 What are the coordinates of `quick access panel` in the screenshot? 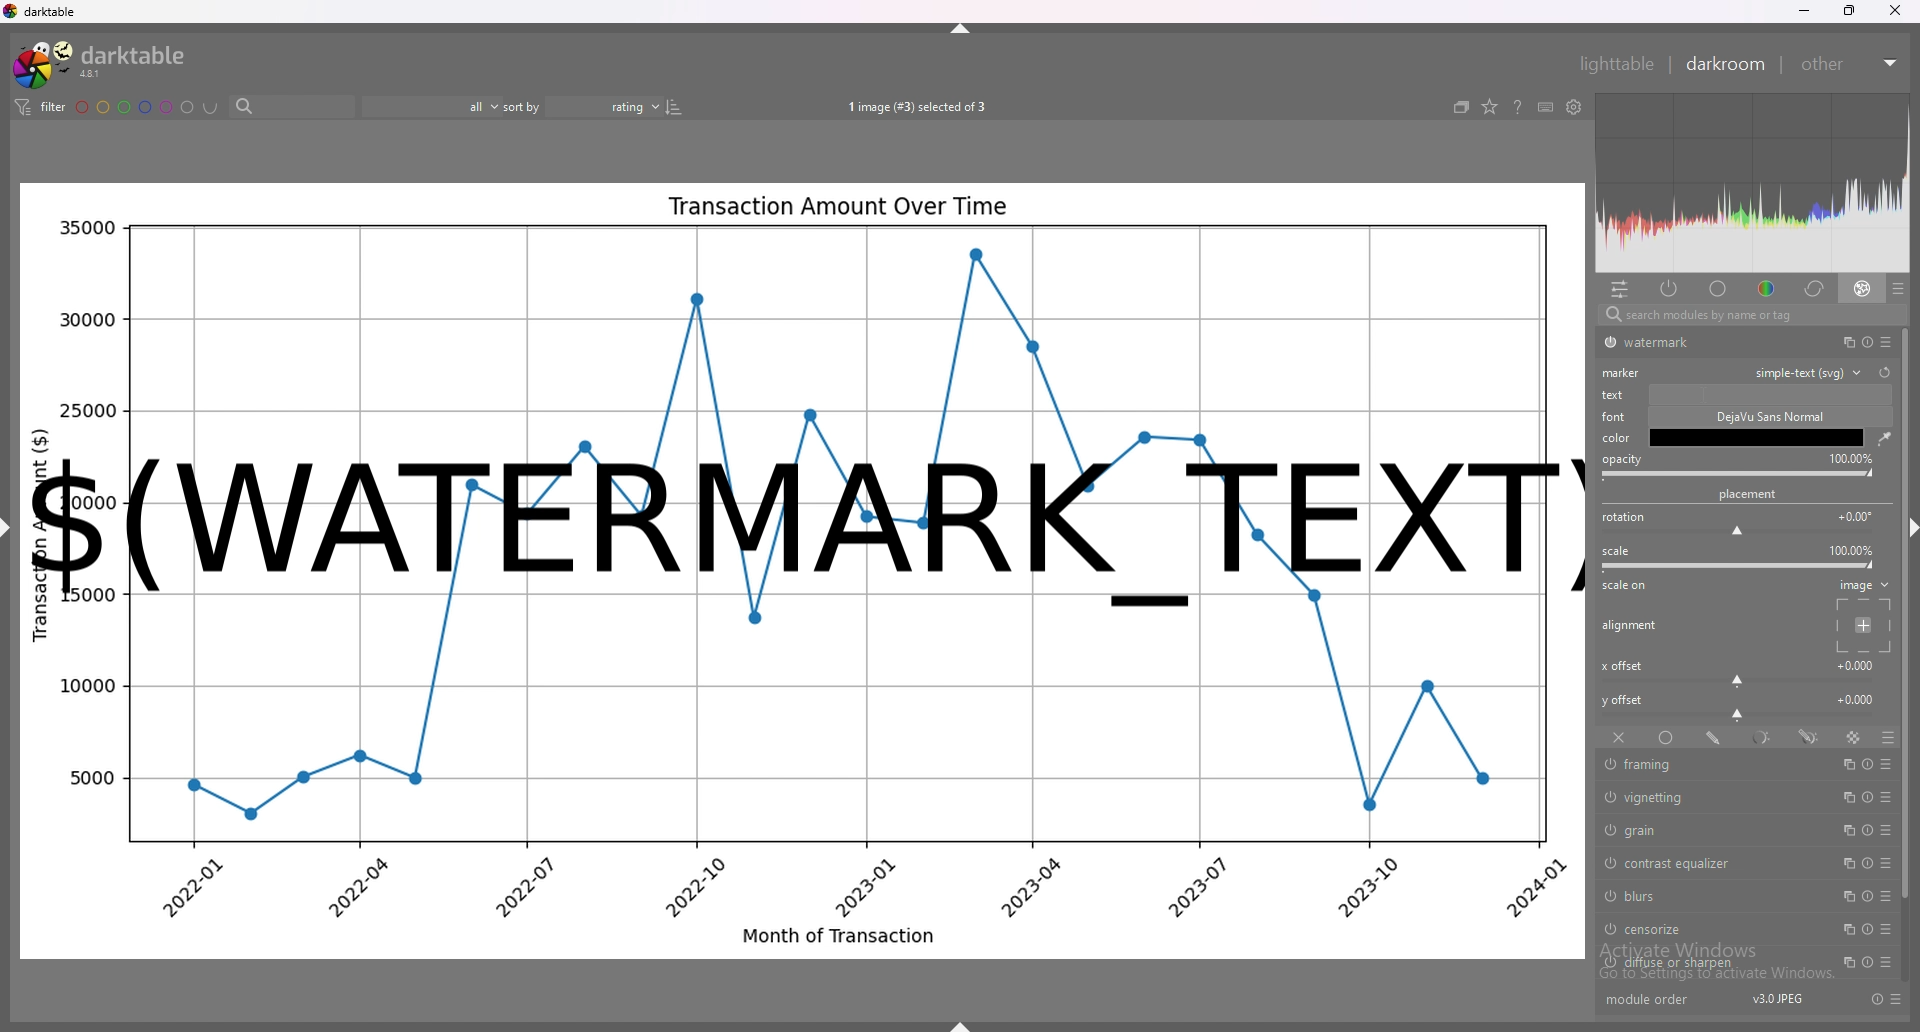 It's located at (1619, 289).